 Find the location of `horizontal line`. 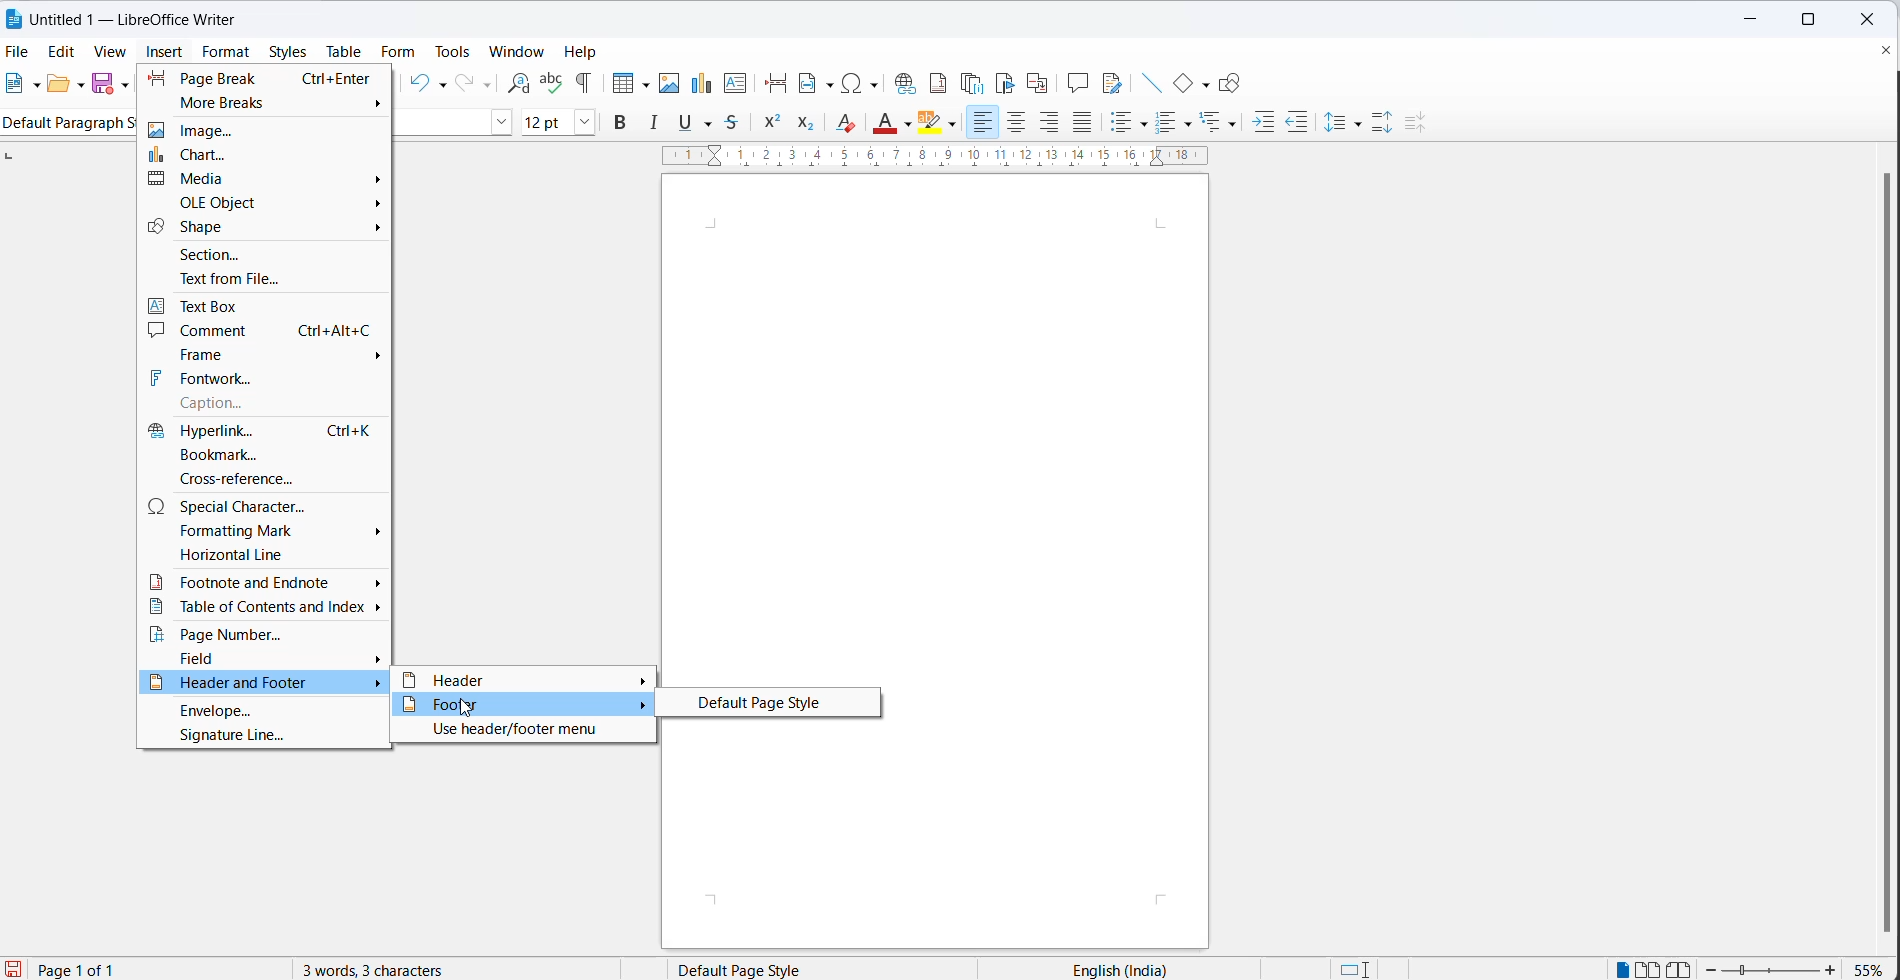

horizontal line is located at coordinates (257, 557).